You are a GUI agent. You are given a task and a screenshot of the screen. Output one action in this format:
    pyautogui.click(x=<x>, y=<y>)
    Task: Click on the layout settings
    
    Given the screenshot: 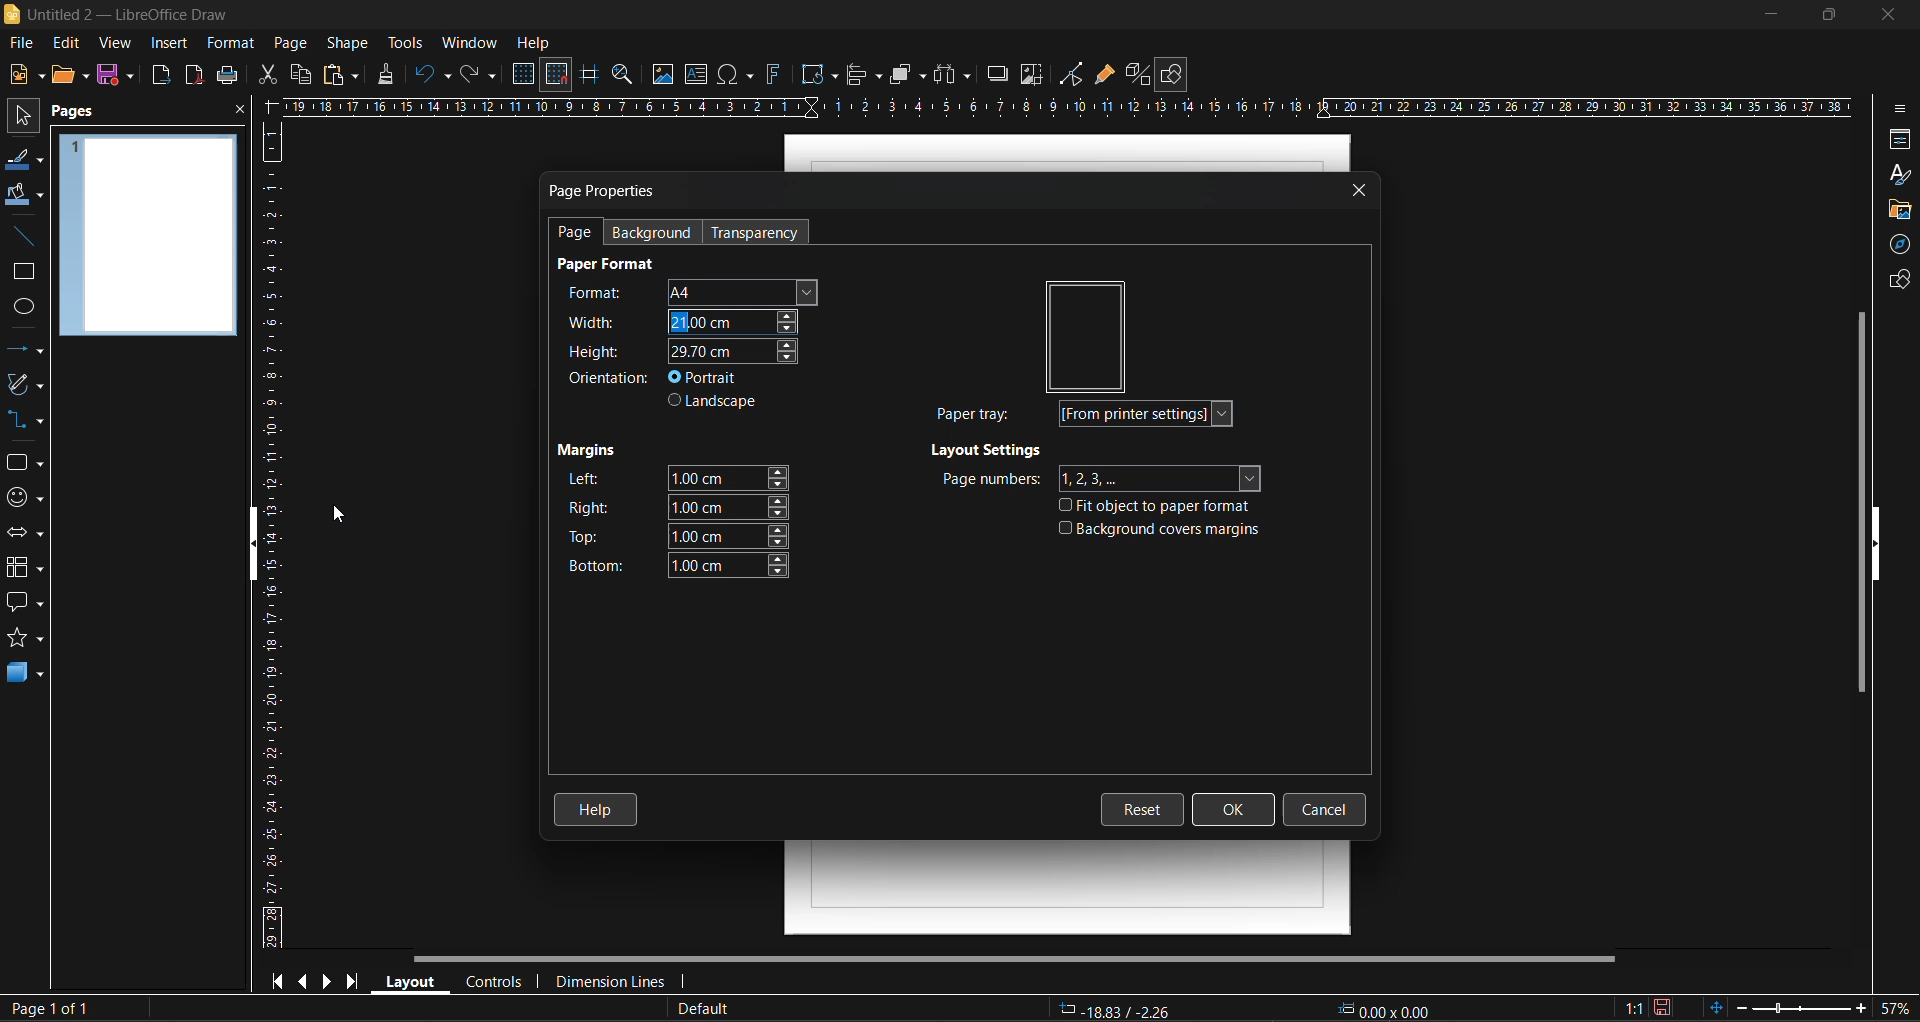 What is the action you would take?
    pyautogui.click(x=990, y=453)
    